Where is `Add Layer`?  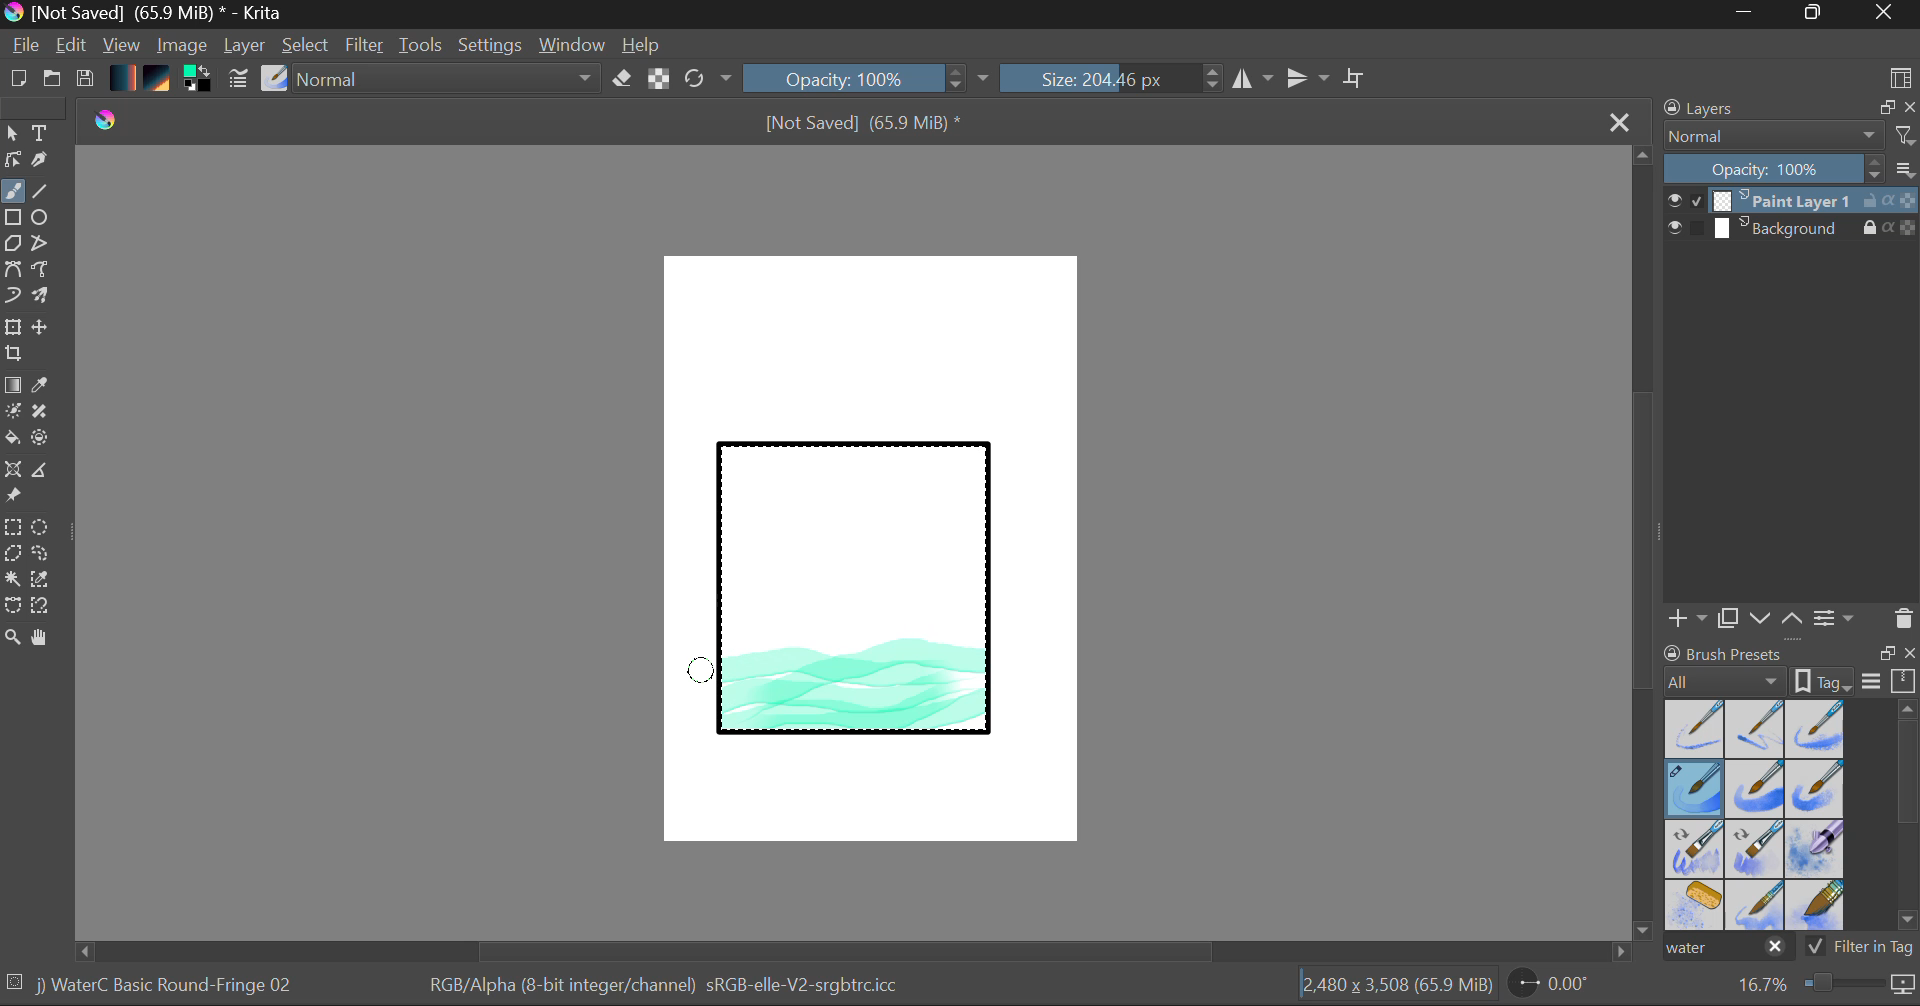
Add Layer is located at coordinates (1687, 618).